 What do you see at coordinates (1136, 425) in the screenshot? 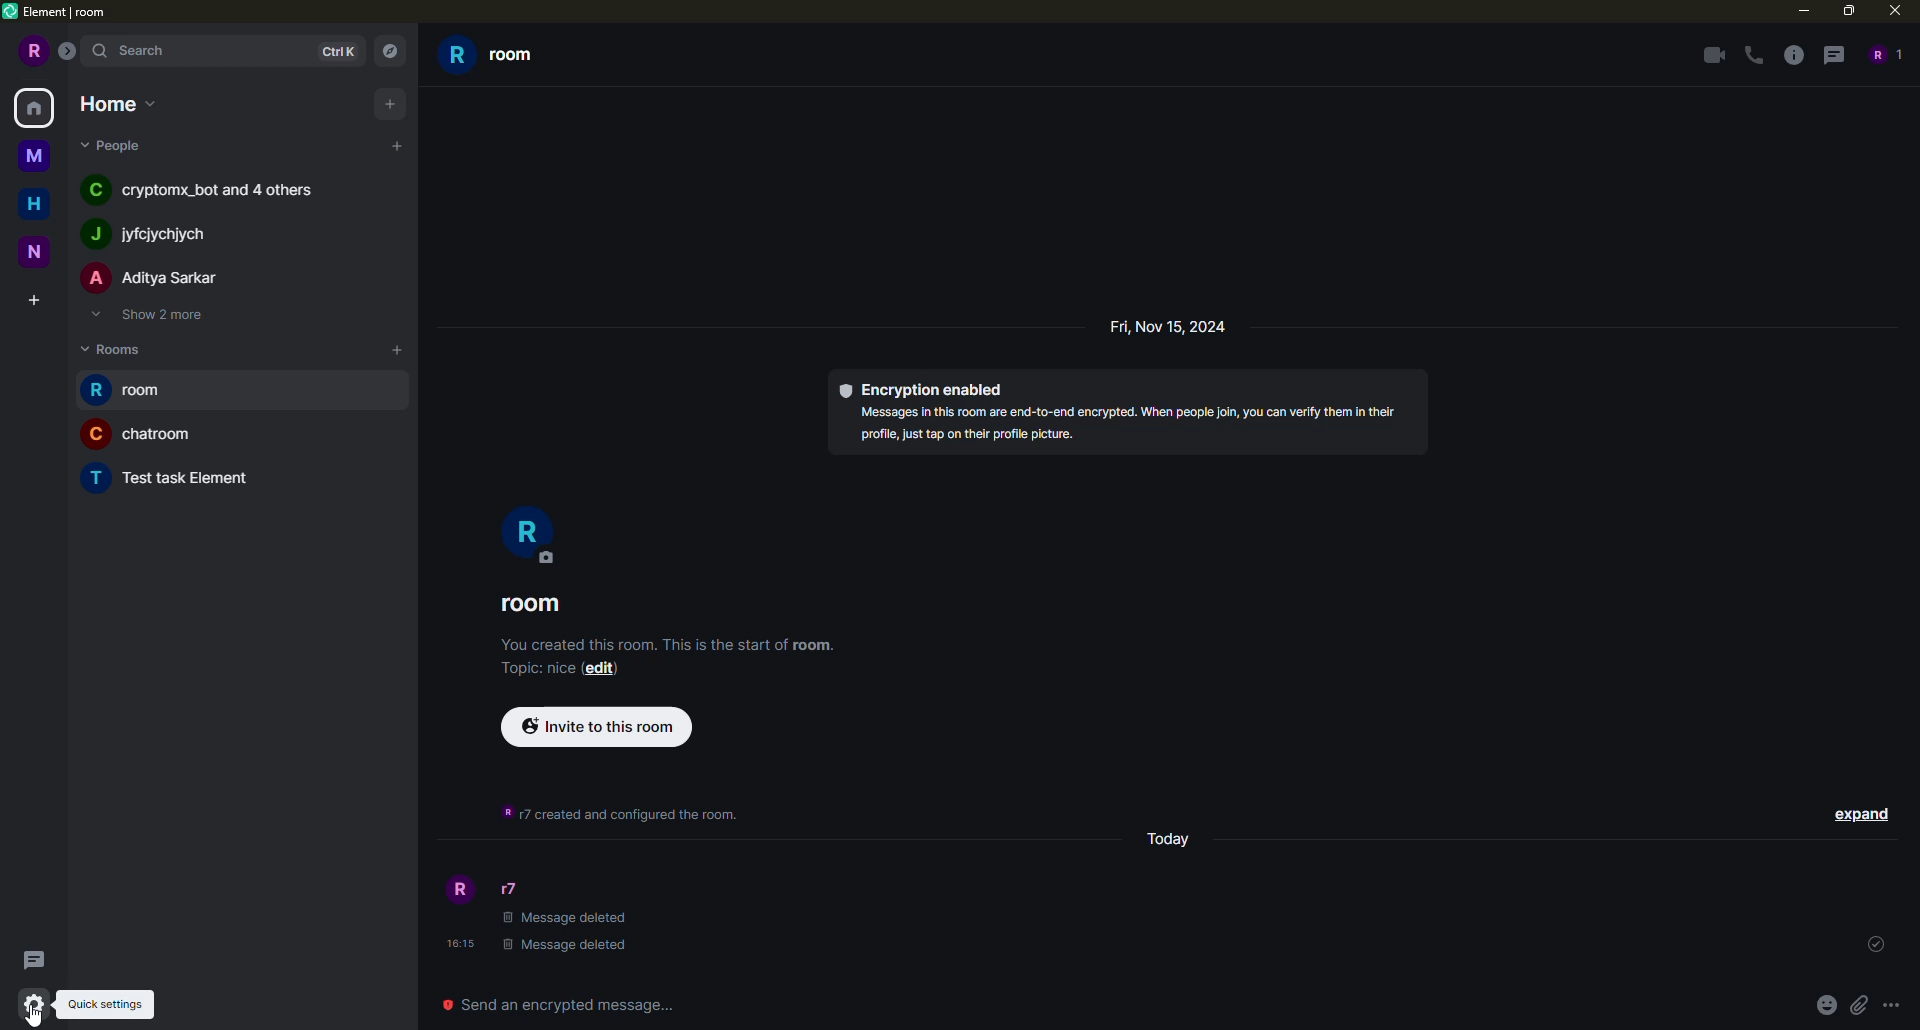
I see `info` at bounding box center [1136, 425].